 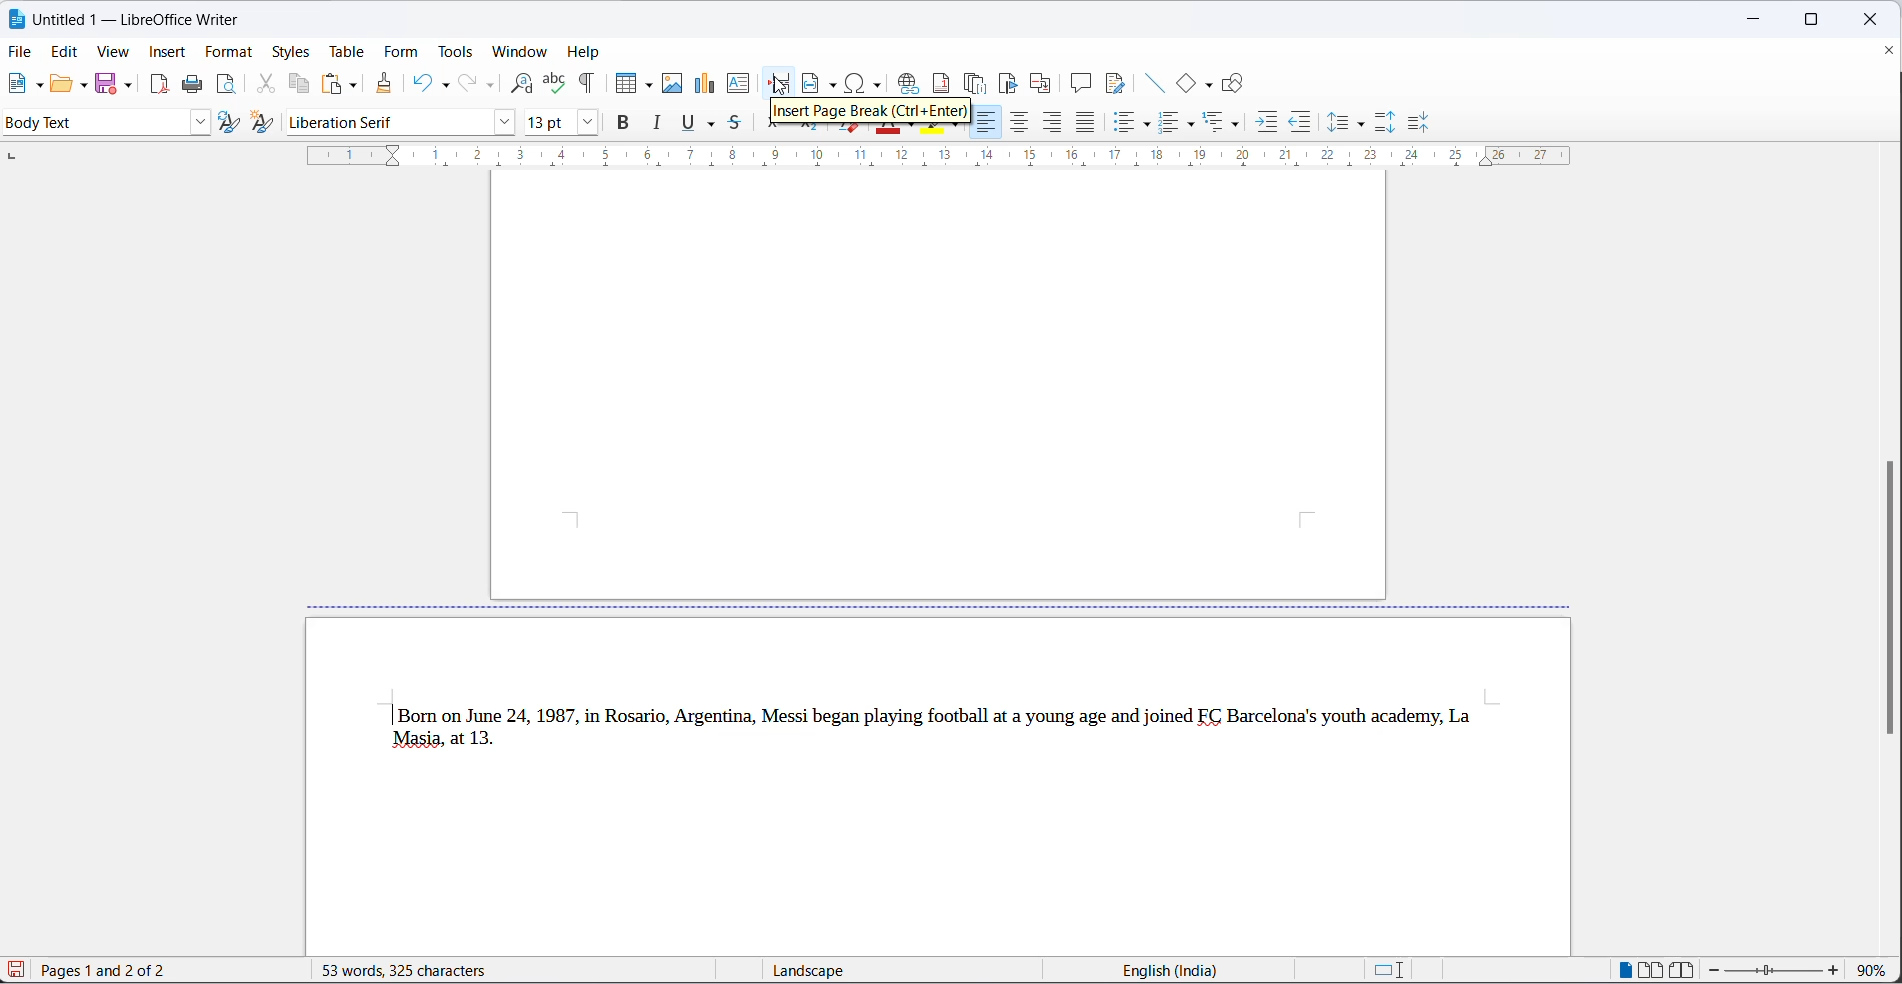 I want to click on format, so click(x=230, y=51).